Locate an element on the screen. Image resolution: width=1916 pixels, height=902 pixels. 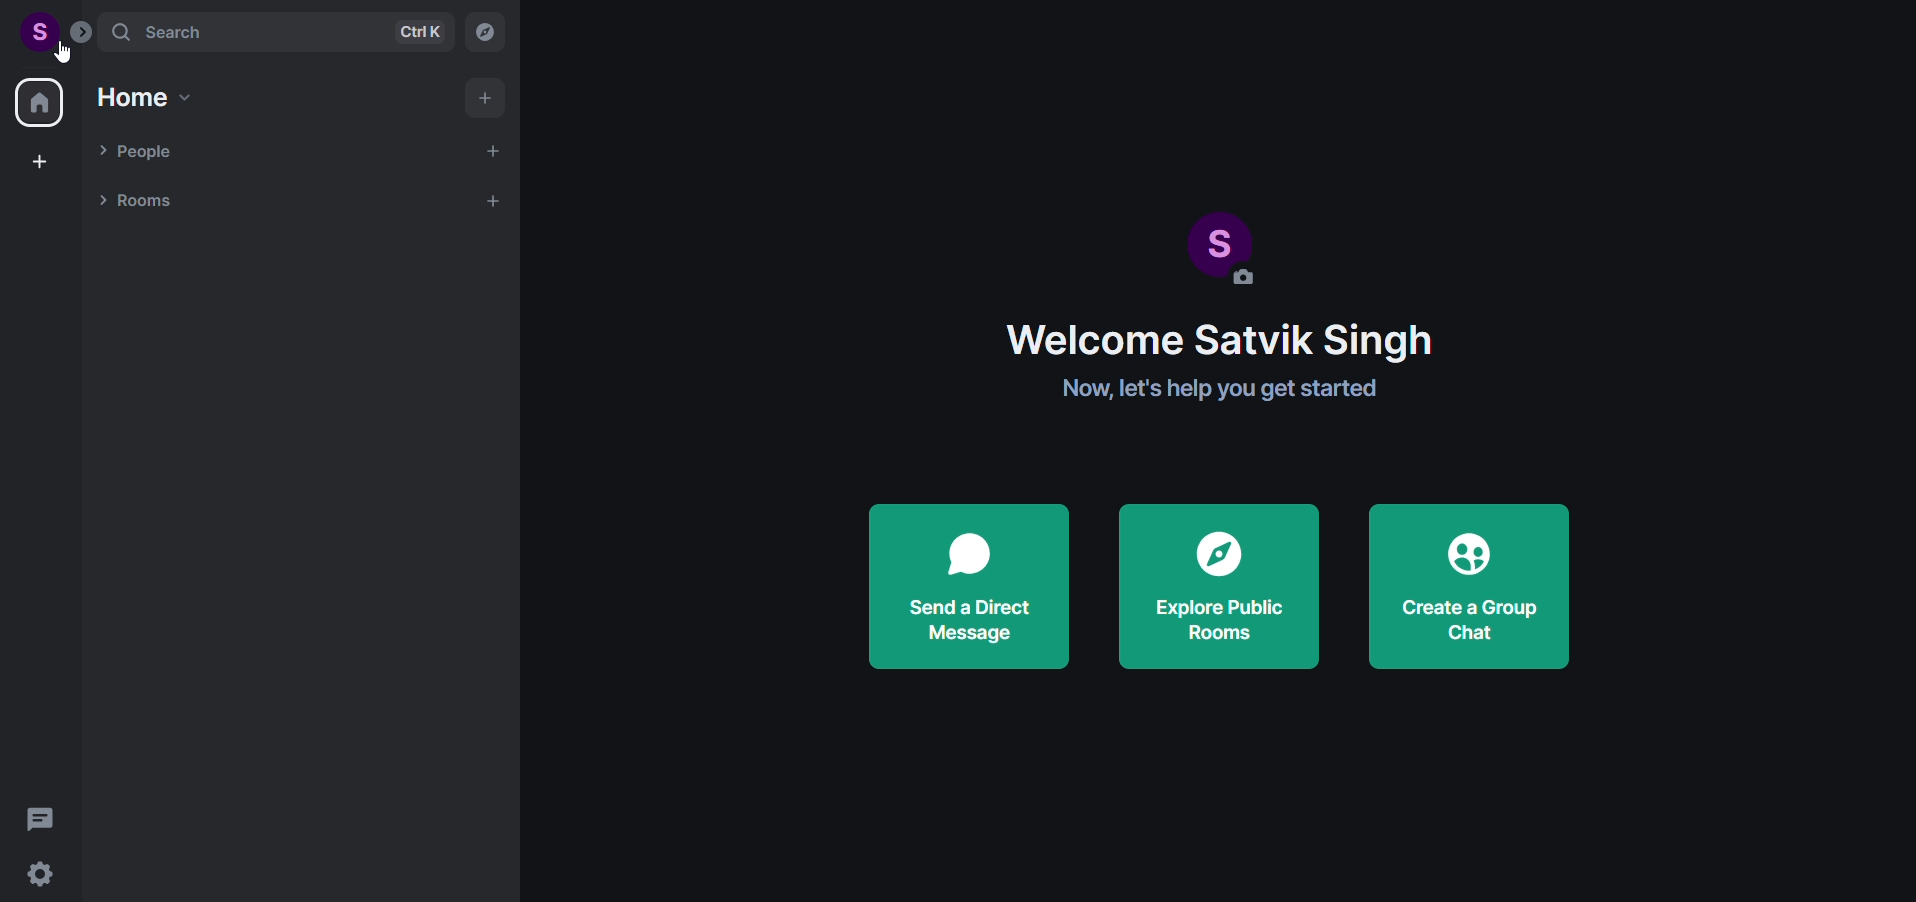
search ctrl k is located at coordinates (277, 33).